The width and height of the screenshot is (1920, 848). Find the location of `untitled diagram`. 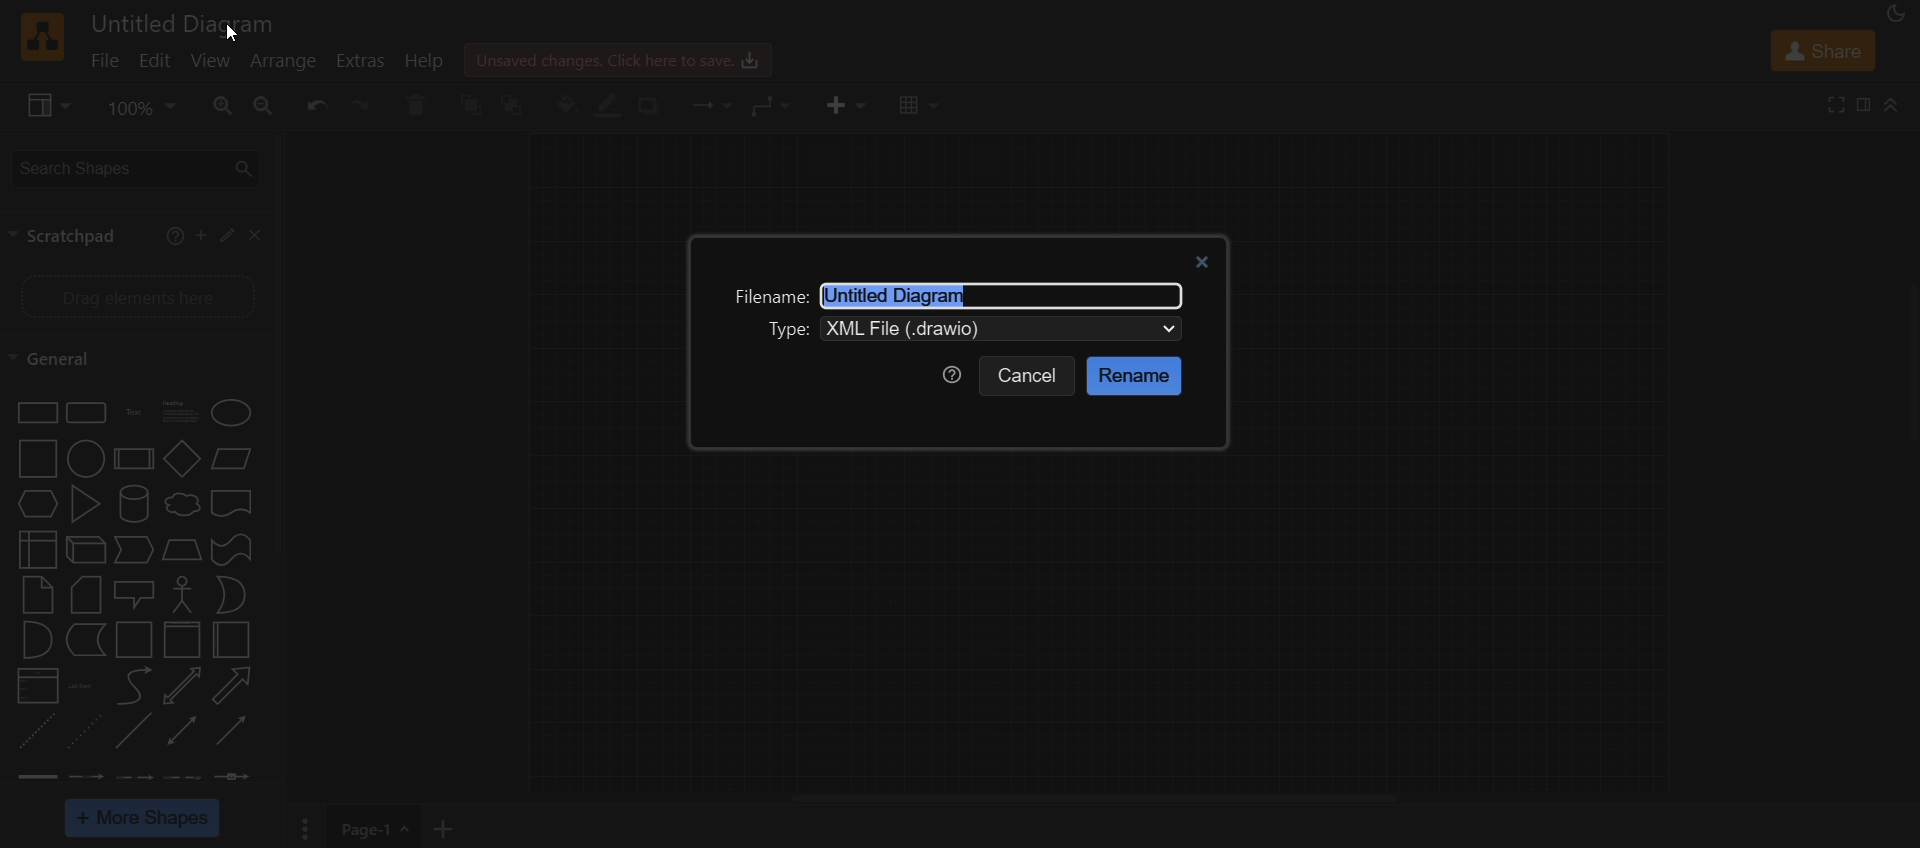

untitled diagram is located at coordinates (912, 296).